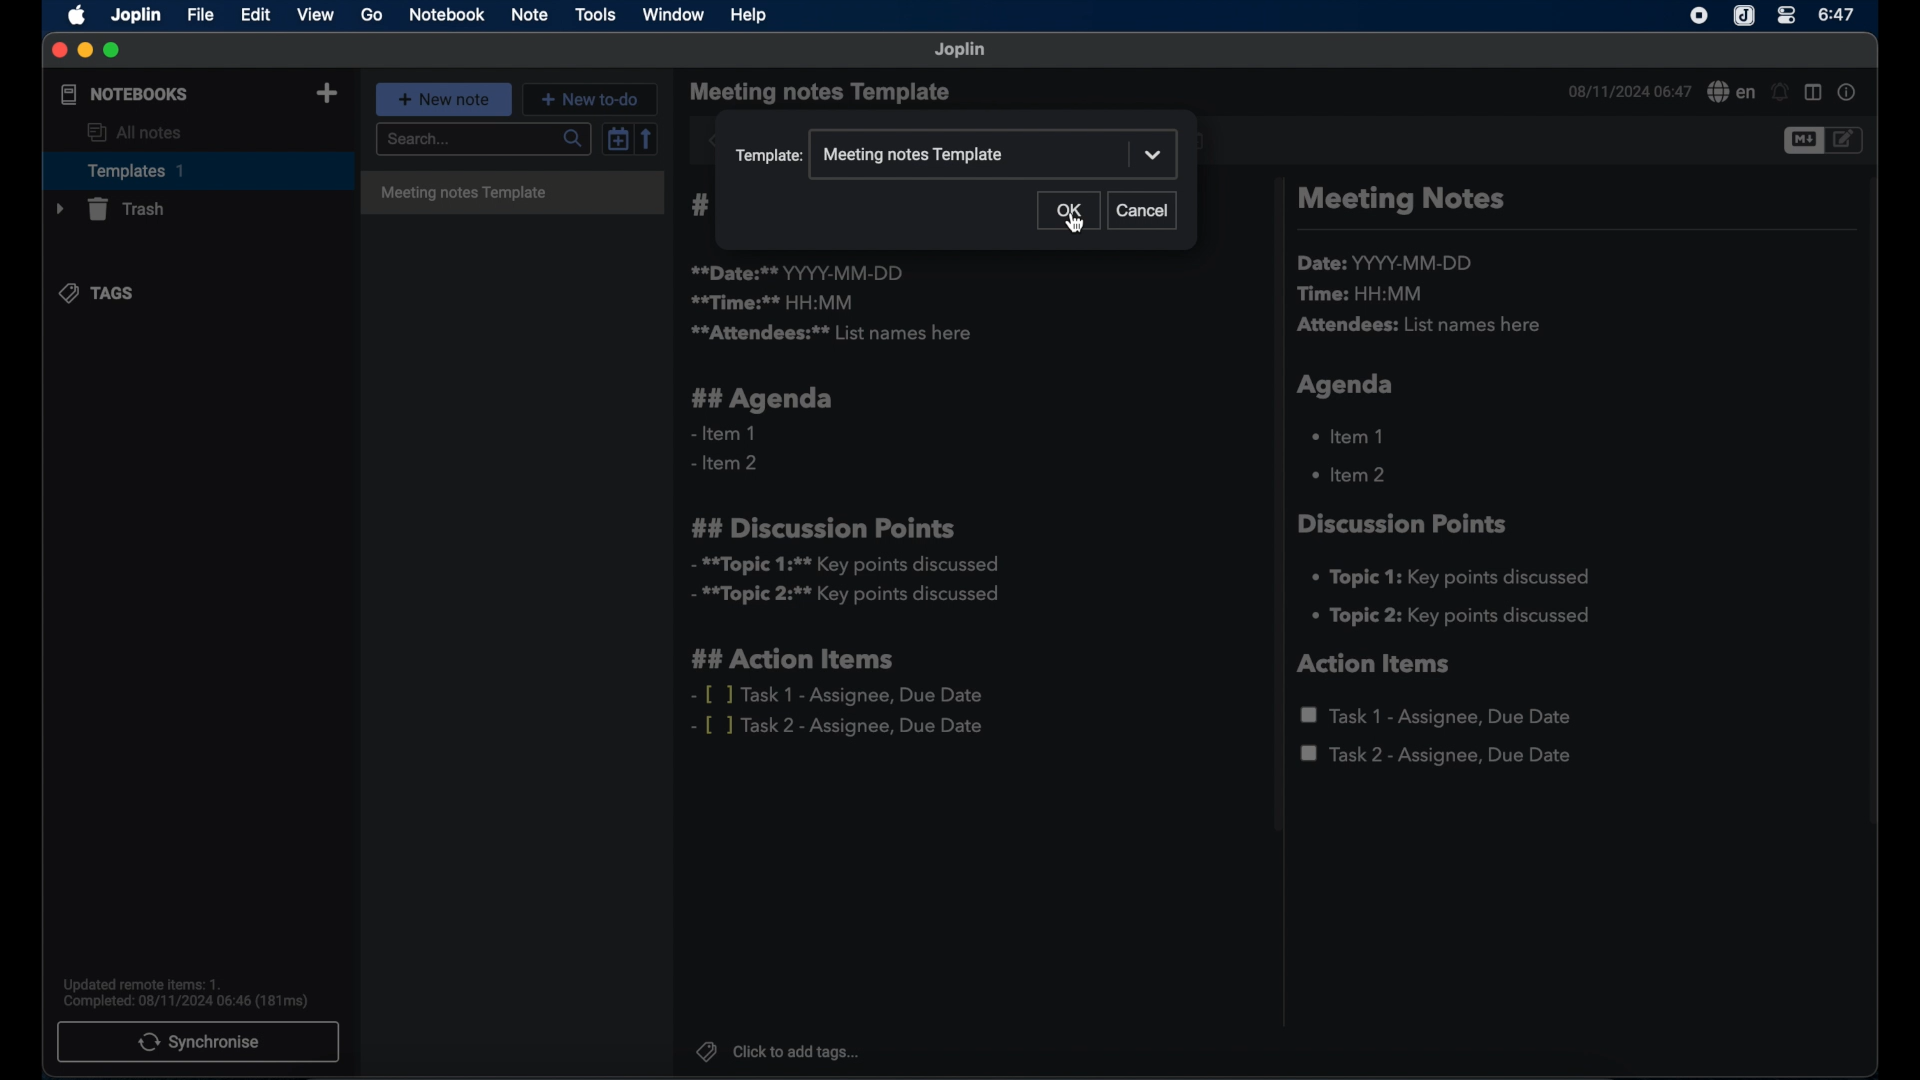 The width and height of the screenshot is (1920, 1080). What do you see at coordinates (615, 141) in the screenshot?
I see `toggle sort order  field` at bounding box center [615, 141].